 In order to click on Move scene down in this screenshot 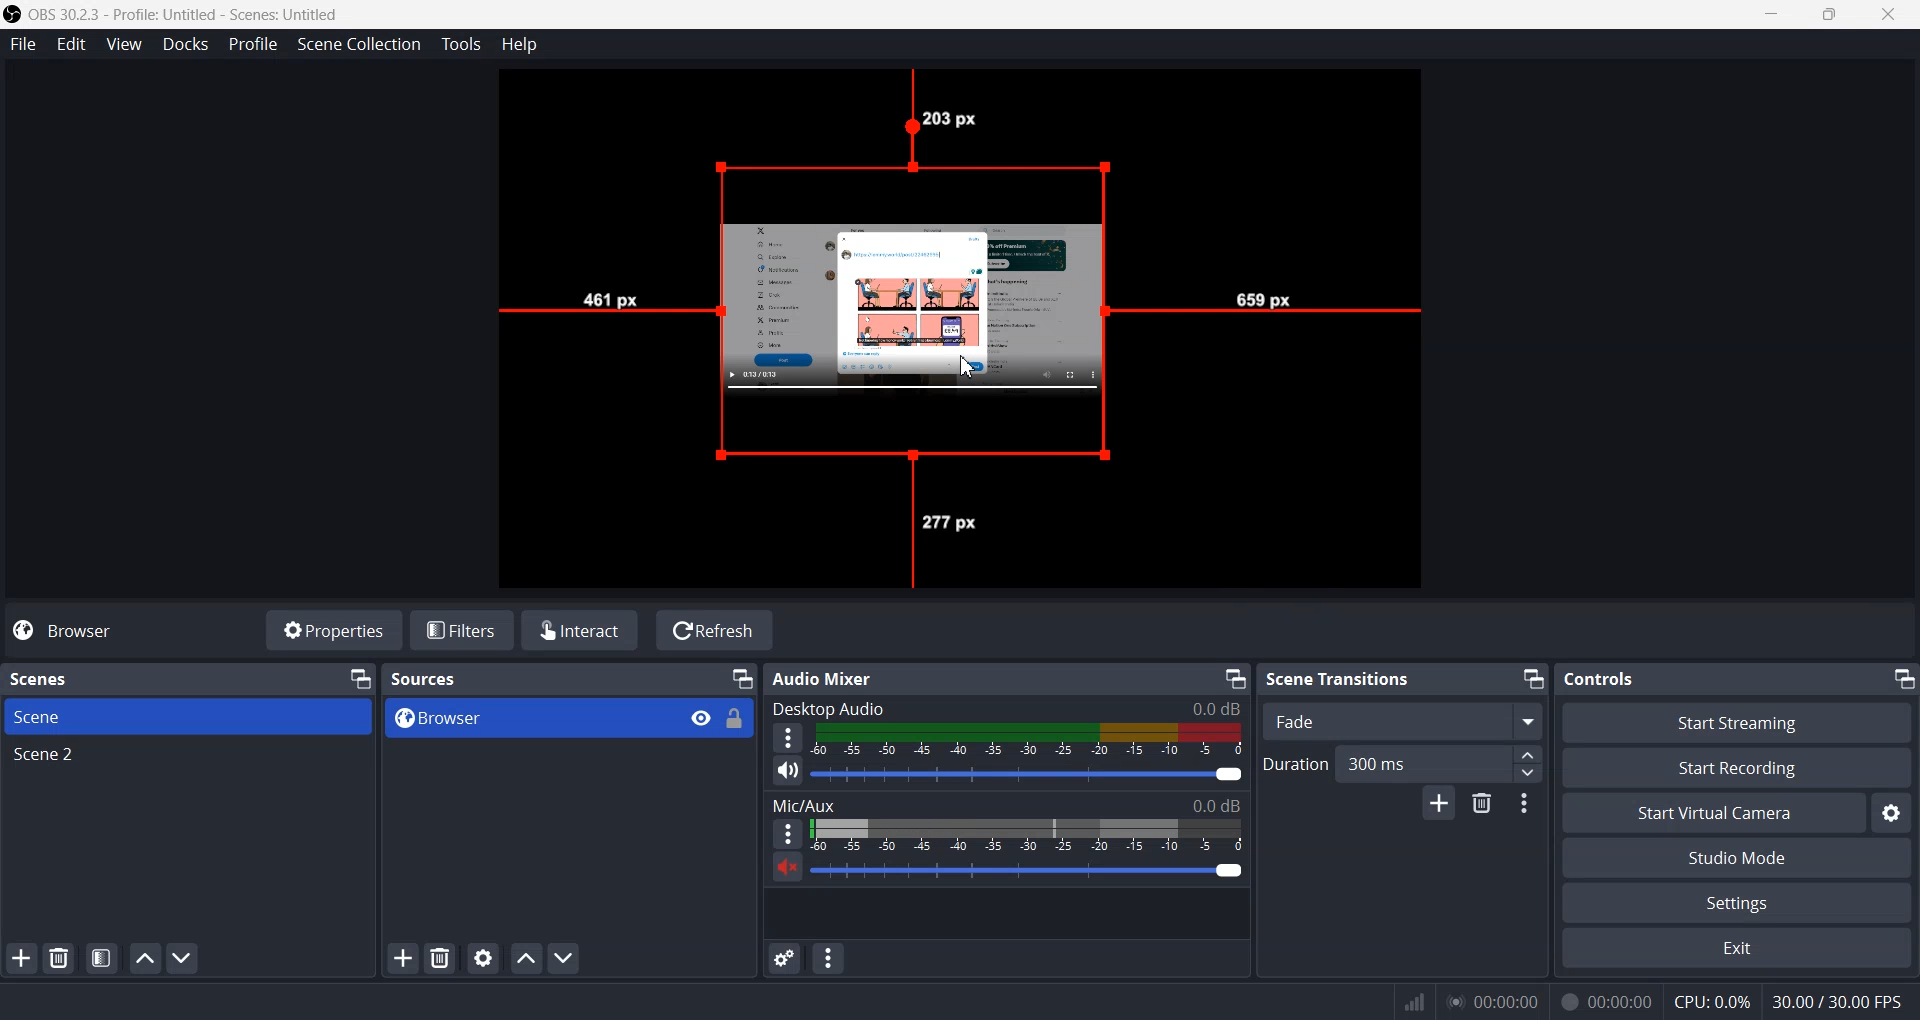, I will do `click(183, 958)`.